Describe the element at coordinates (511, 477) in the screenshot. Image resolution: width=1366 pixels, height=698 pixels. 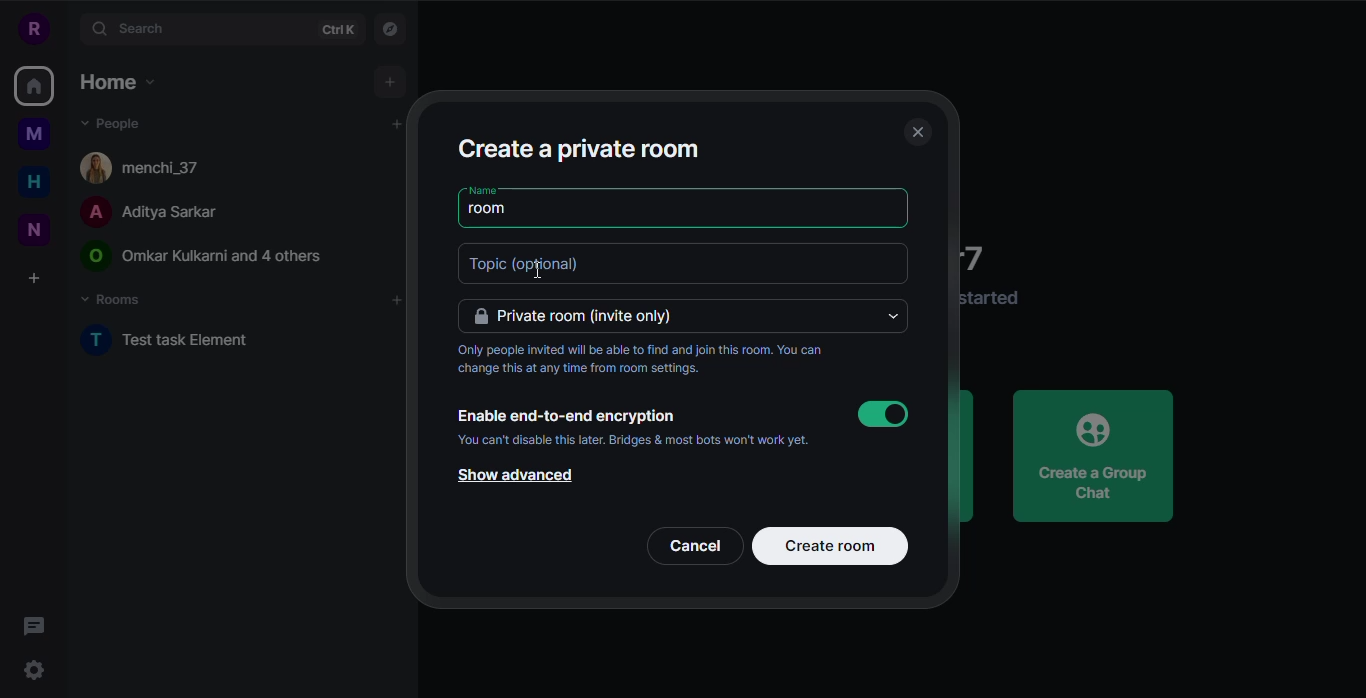
I see `show advanced` at that location.